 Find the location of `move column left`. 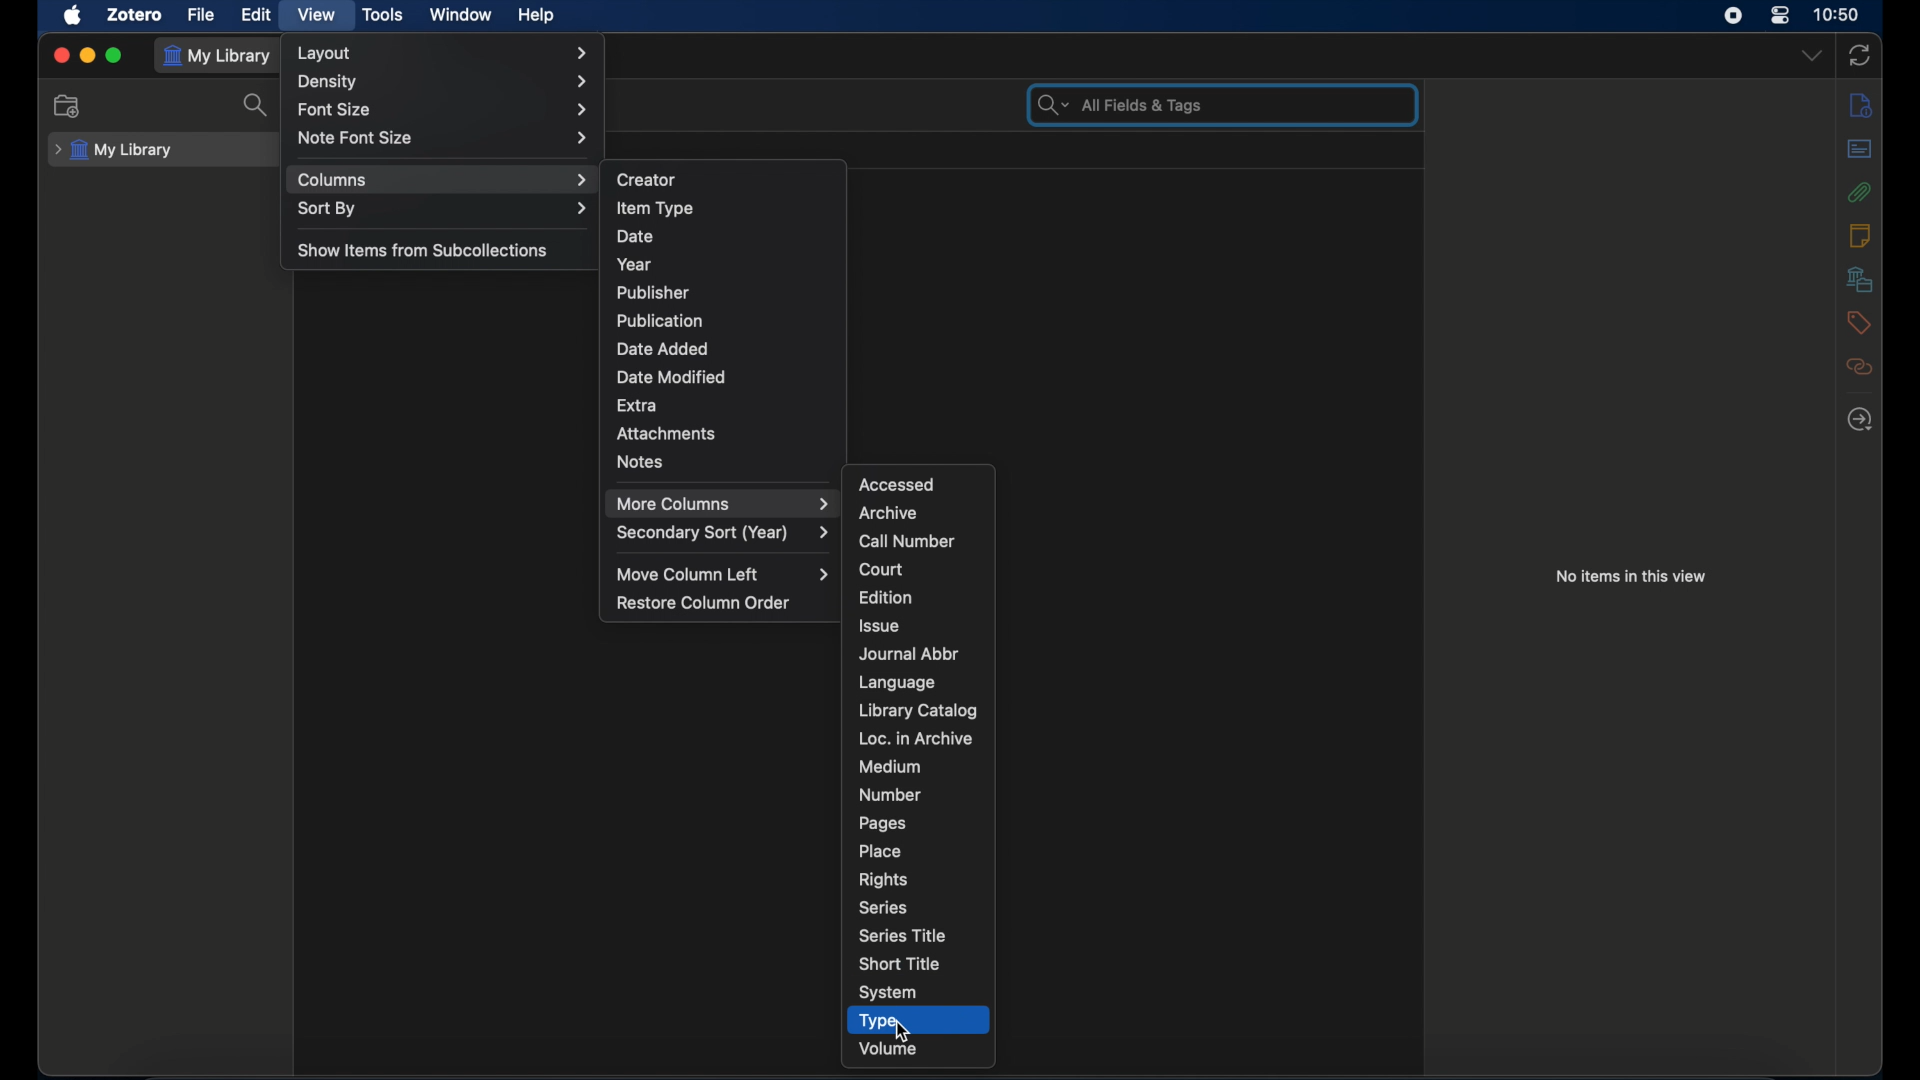

move column left is located at coordinates (722, 575).